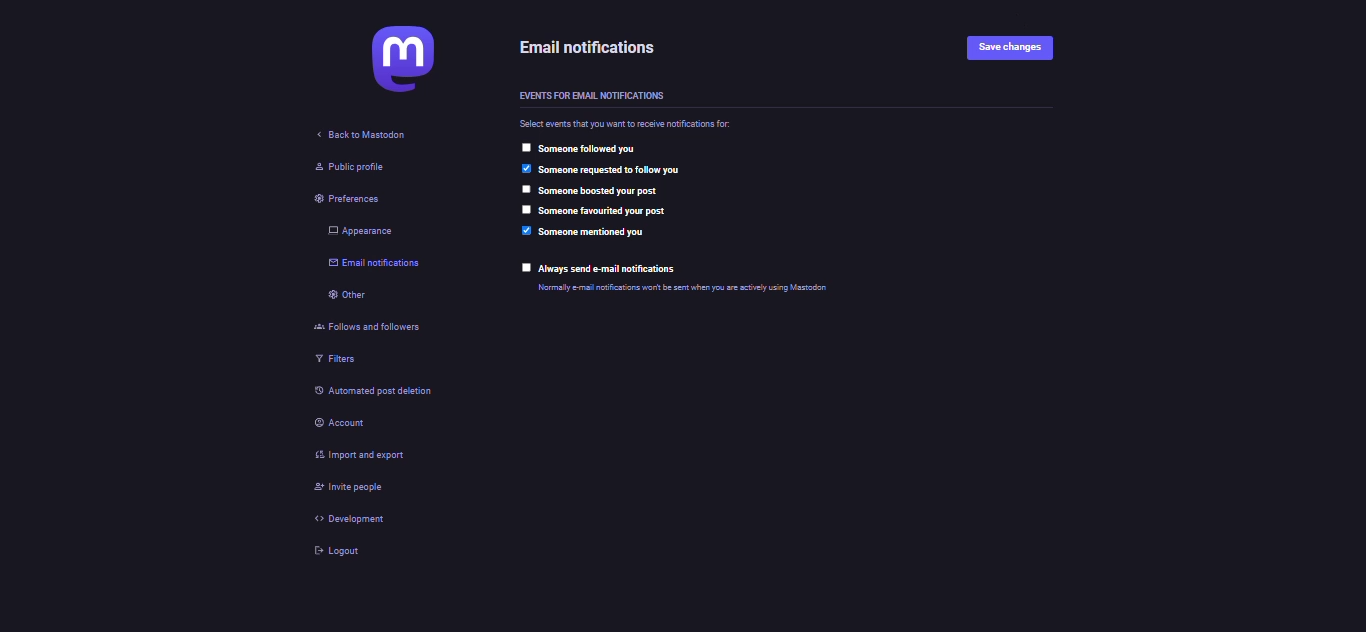 The height and width of the screenshot is (632, 1366). I want to click on info, so click(682, 288).